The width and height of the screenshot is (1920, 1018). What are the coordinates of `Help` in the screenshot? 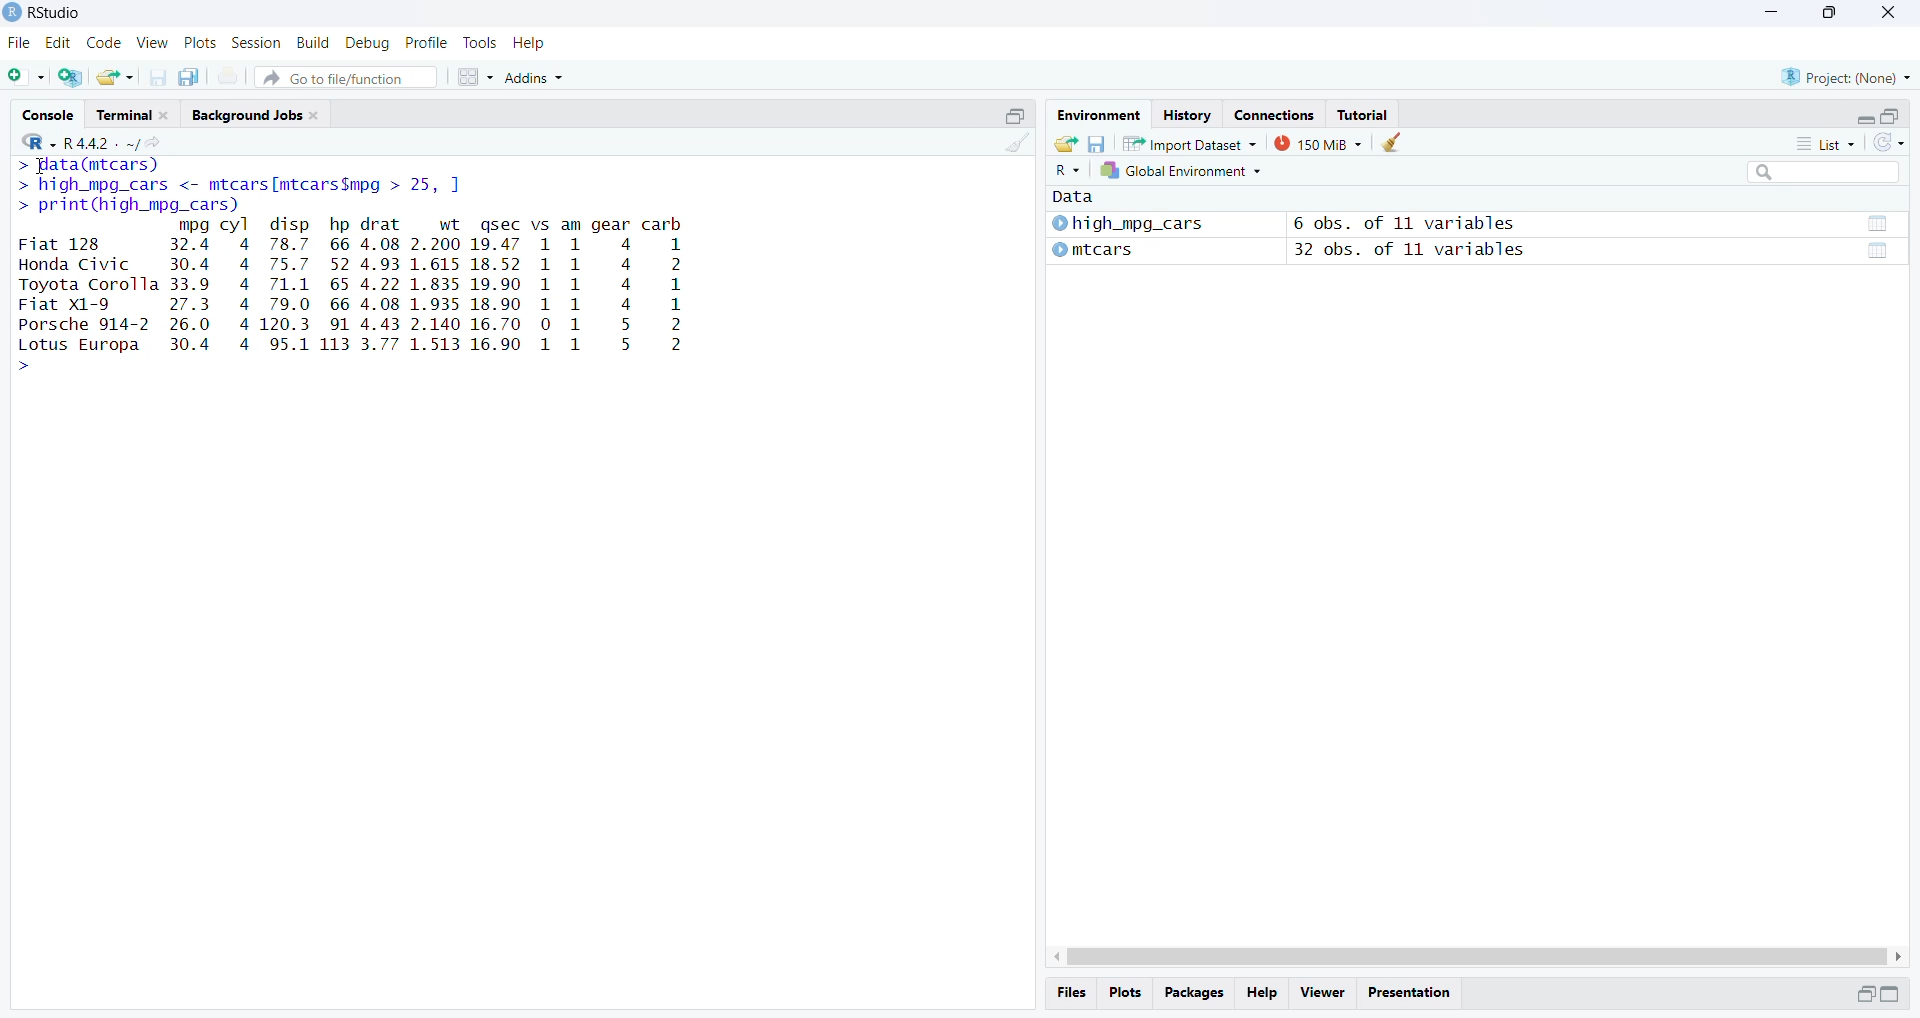 It's located at (528, 42).